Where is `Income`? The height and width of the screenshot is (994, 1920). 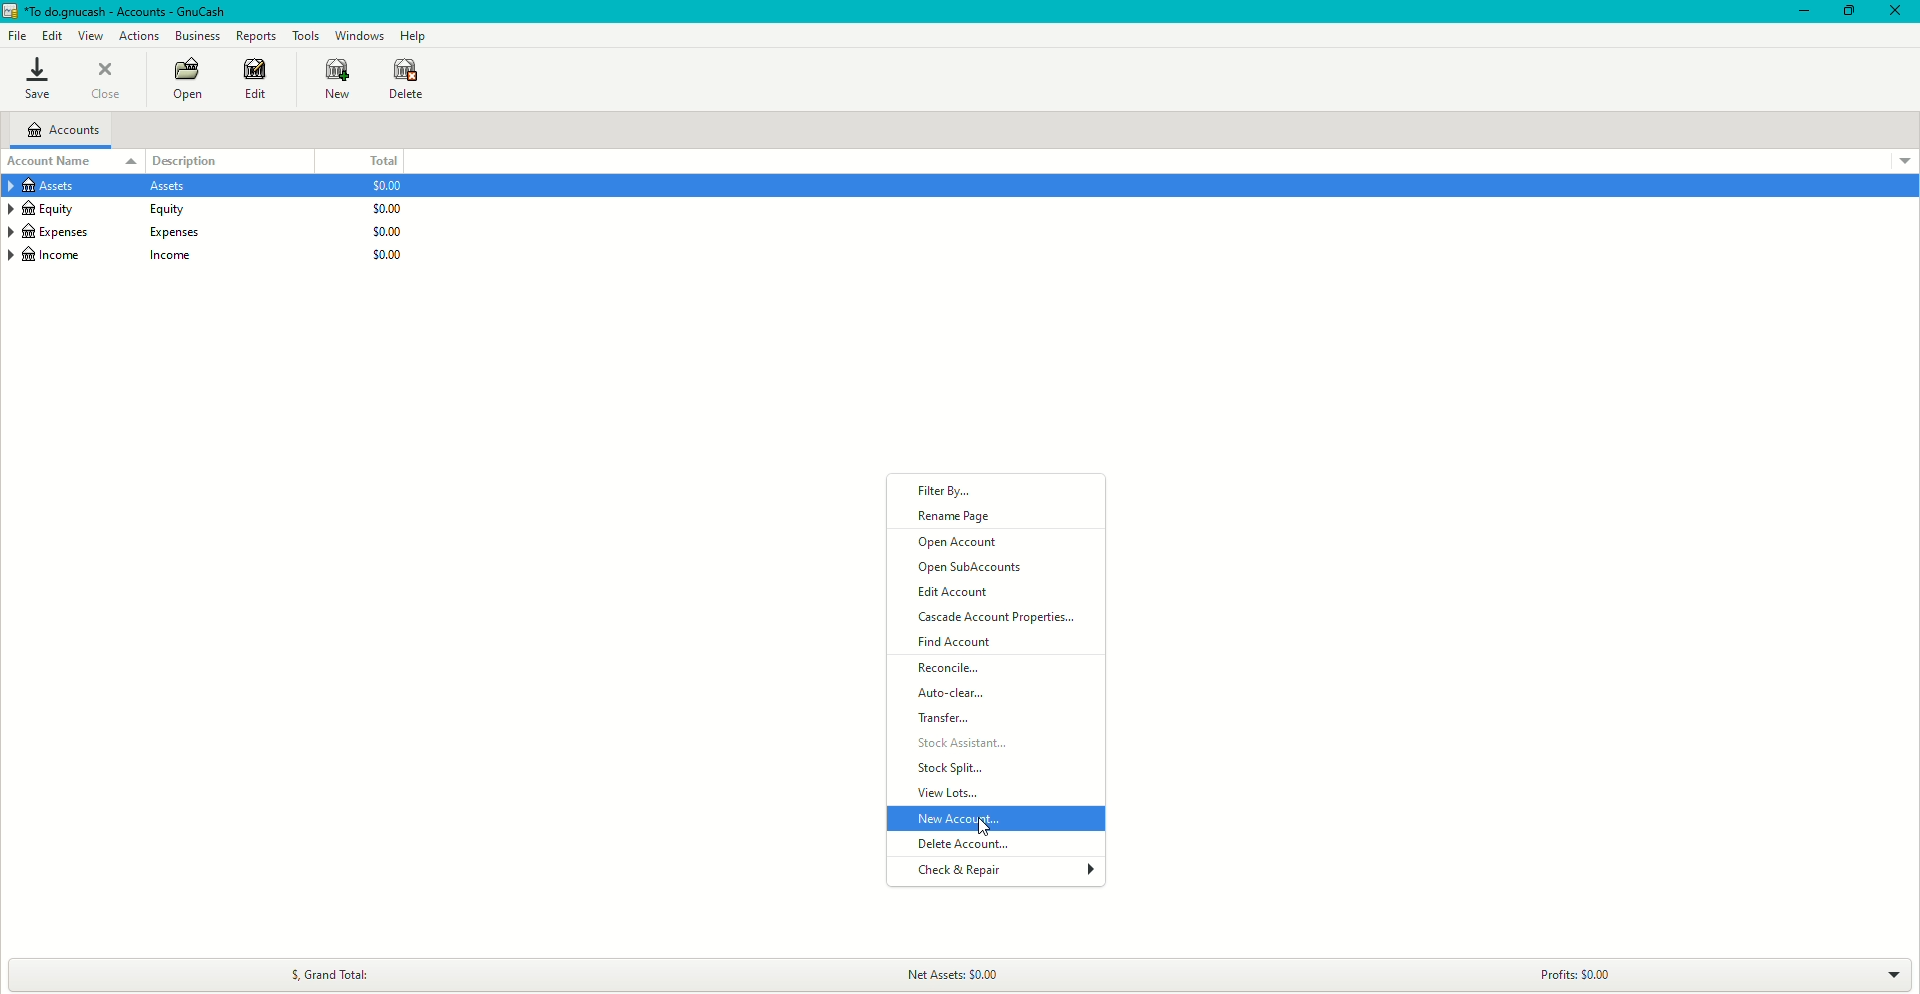
Income is located at coordinates (110, 257).